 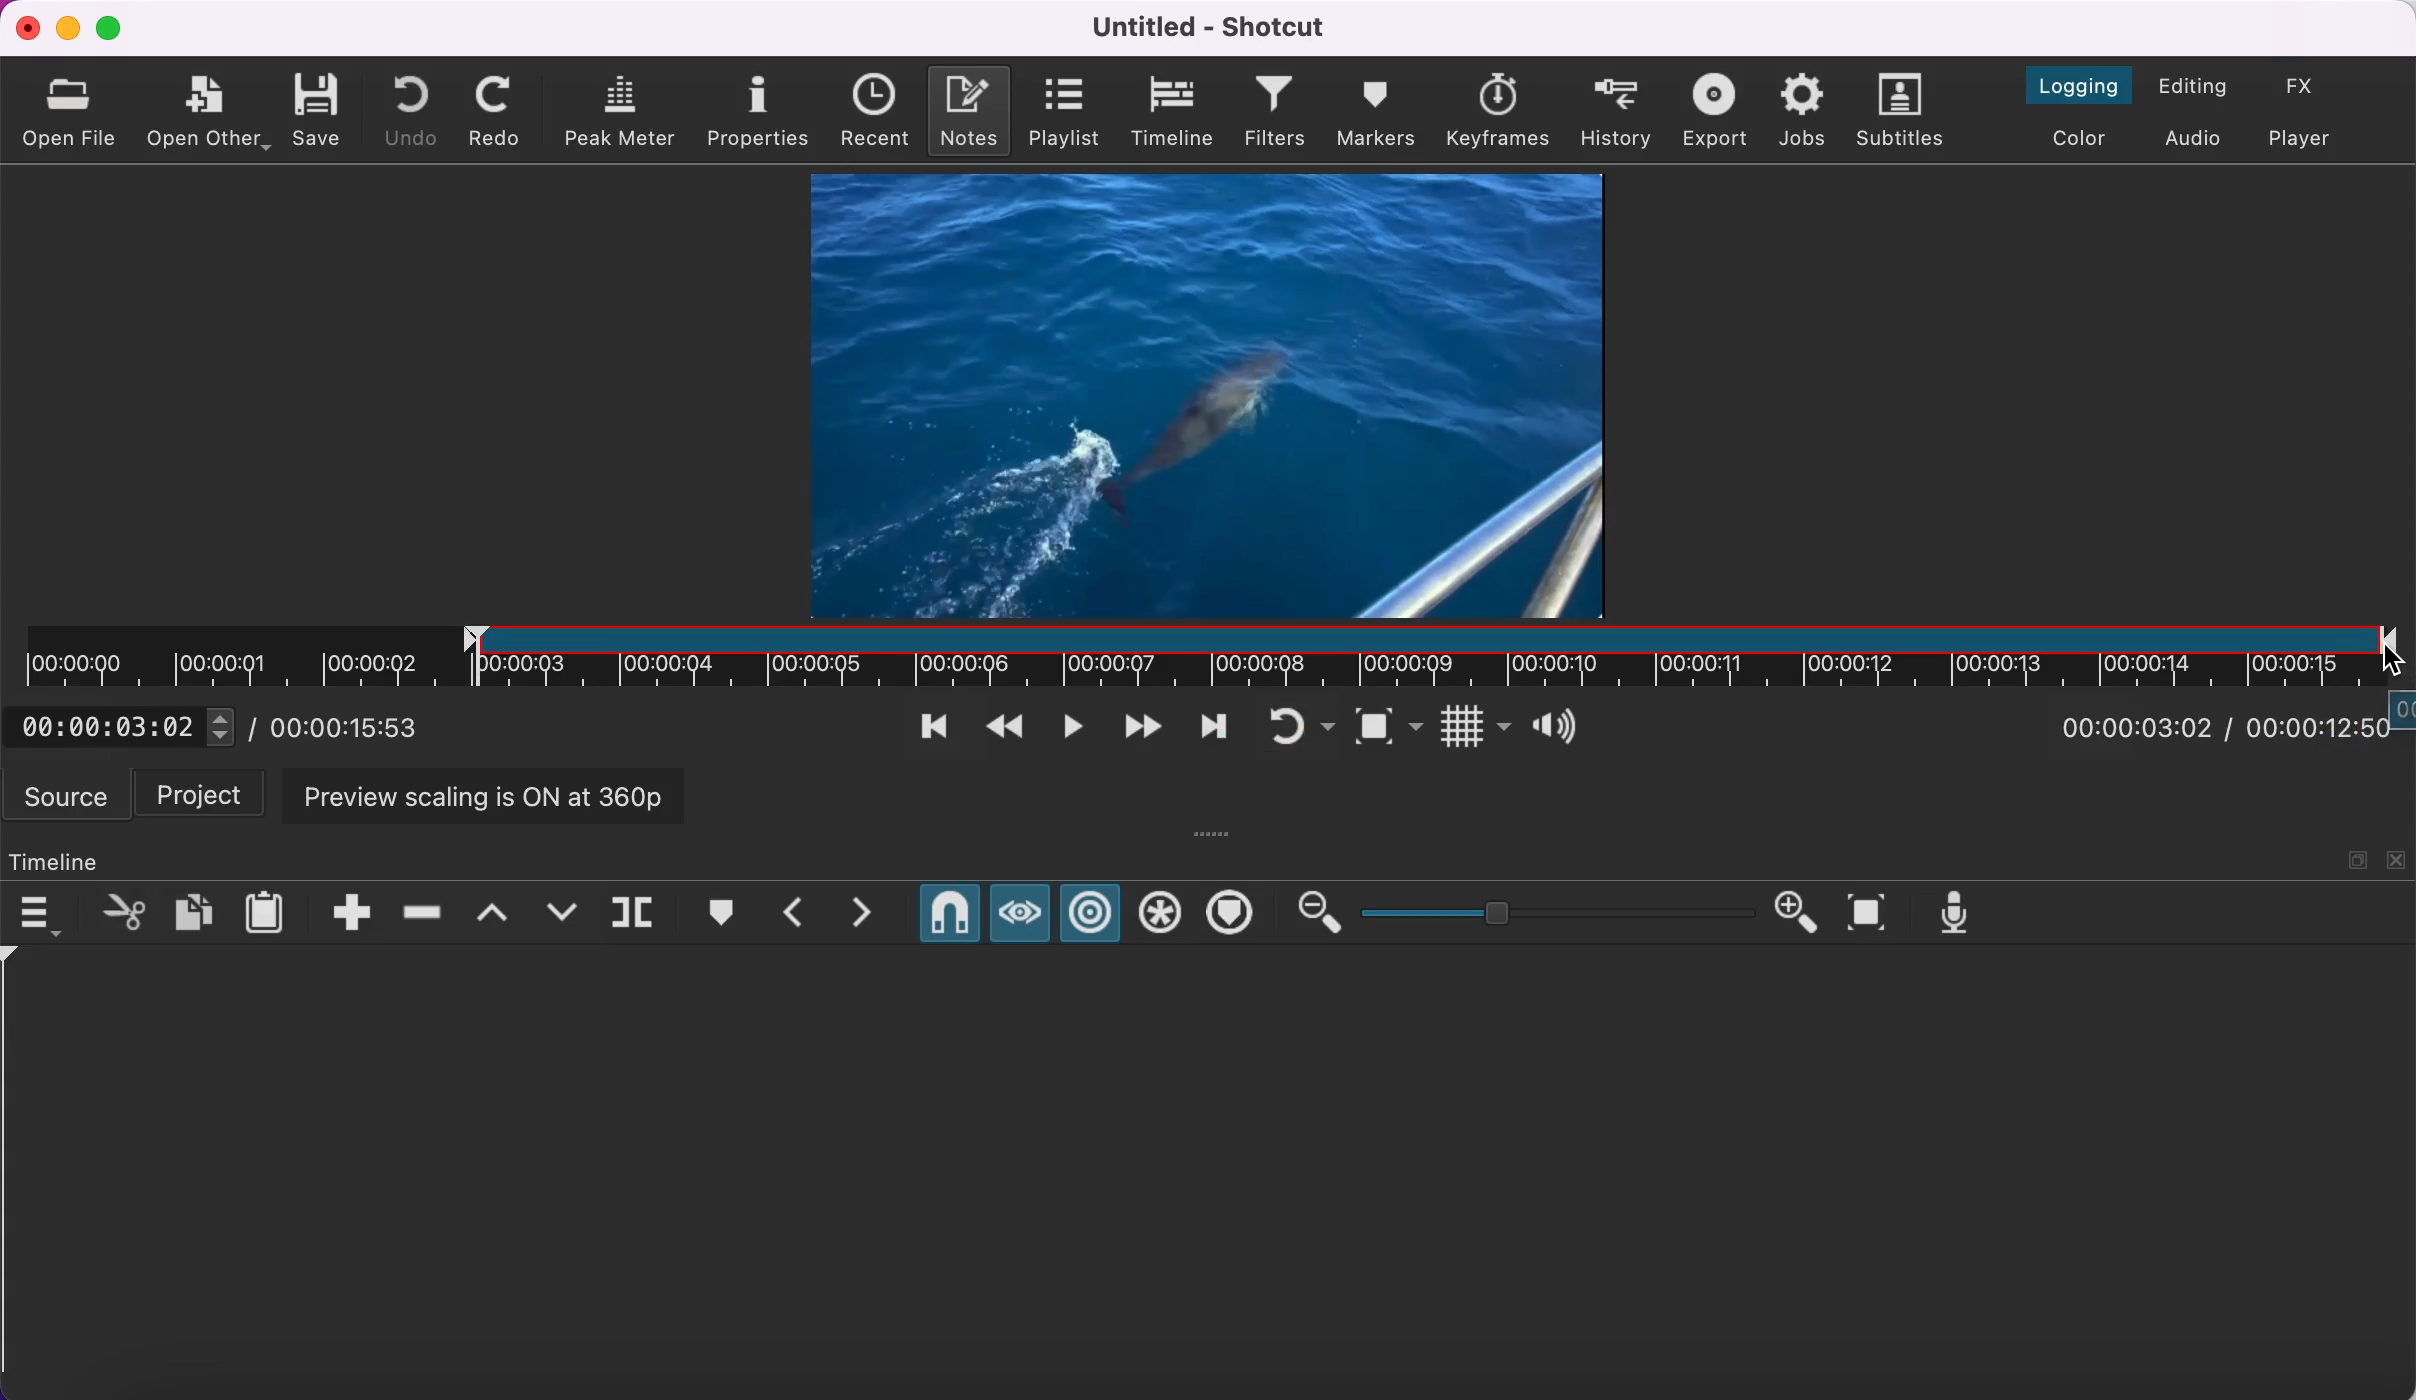 I want to click on ripple all tracks, so click(x=1159, y=916).